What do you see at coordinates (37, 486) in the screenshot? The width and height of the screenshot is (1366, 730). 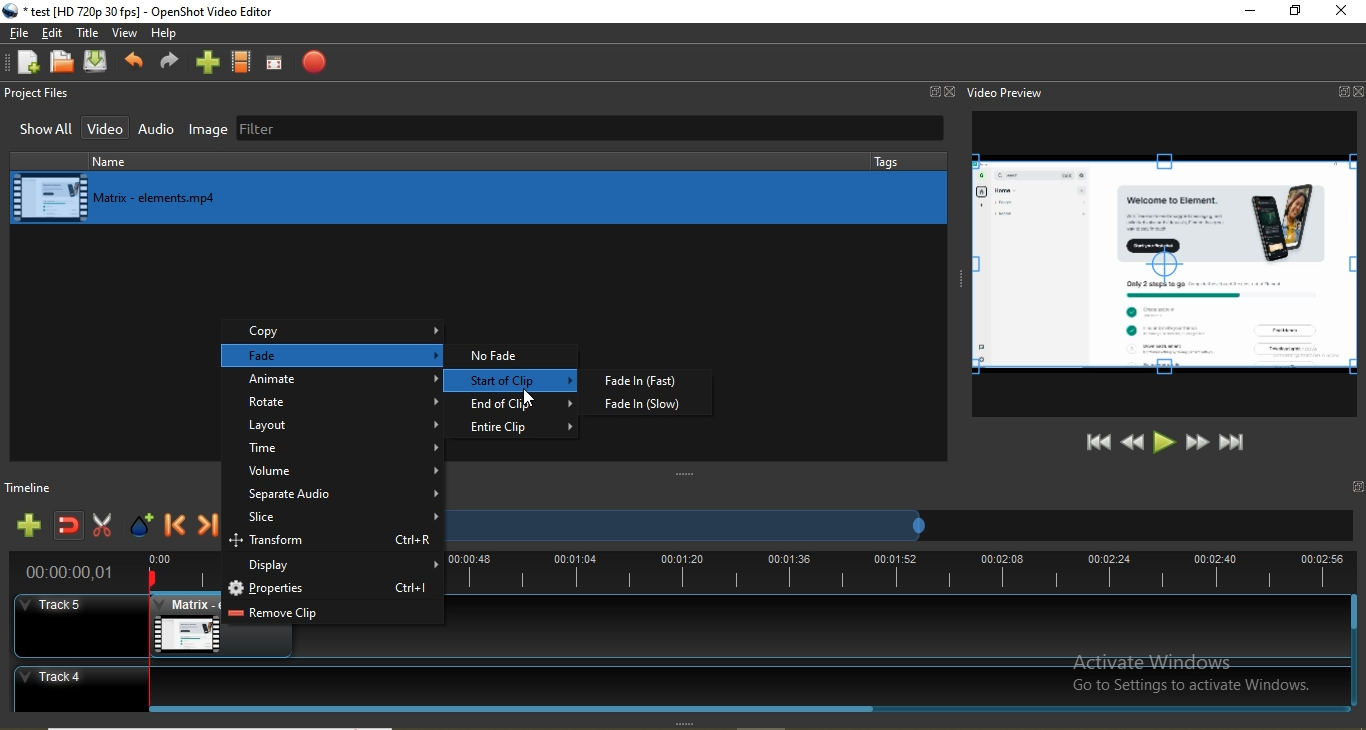 I see `Timeline` at bounding box center [37, 486].